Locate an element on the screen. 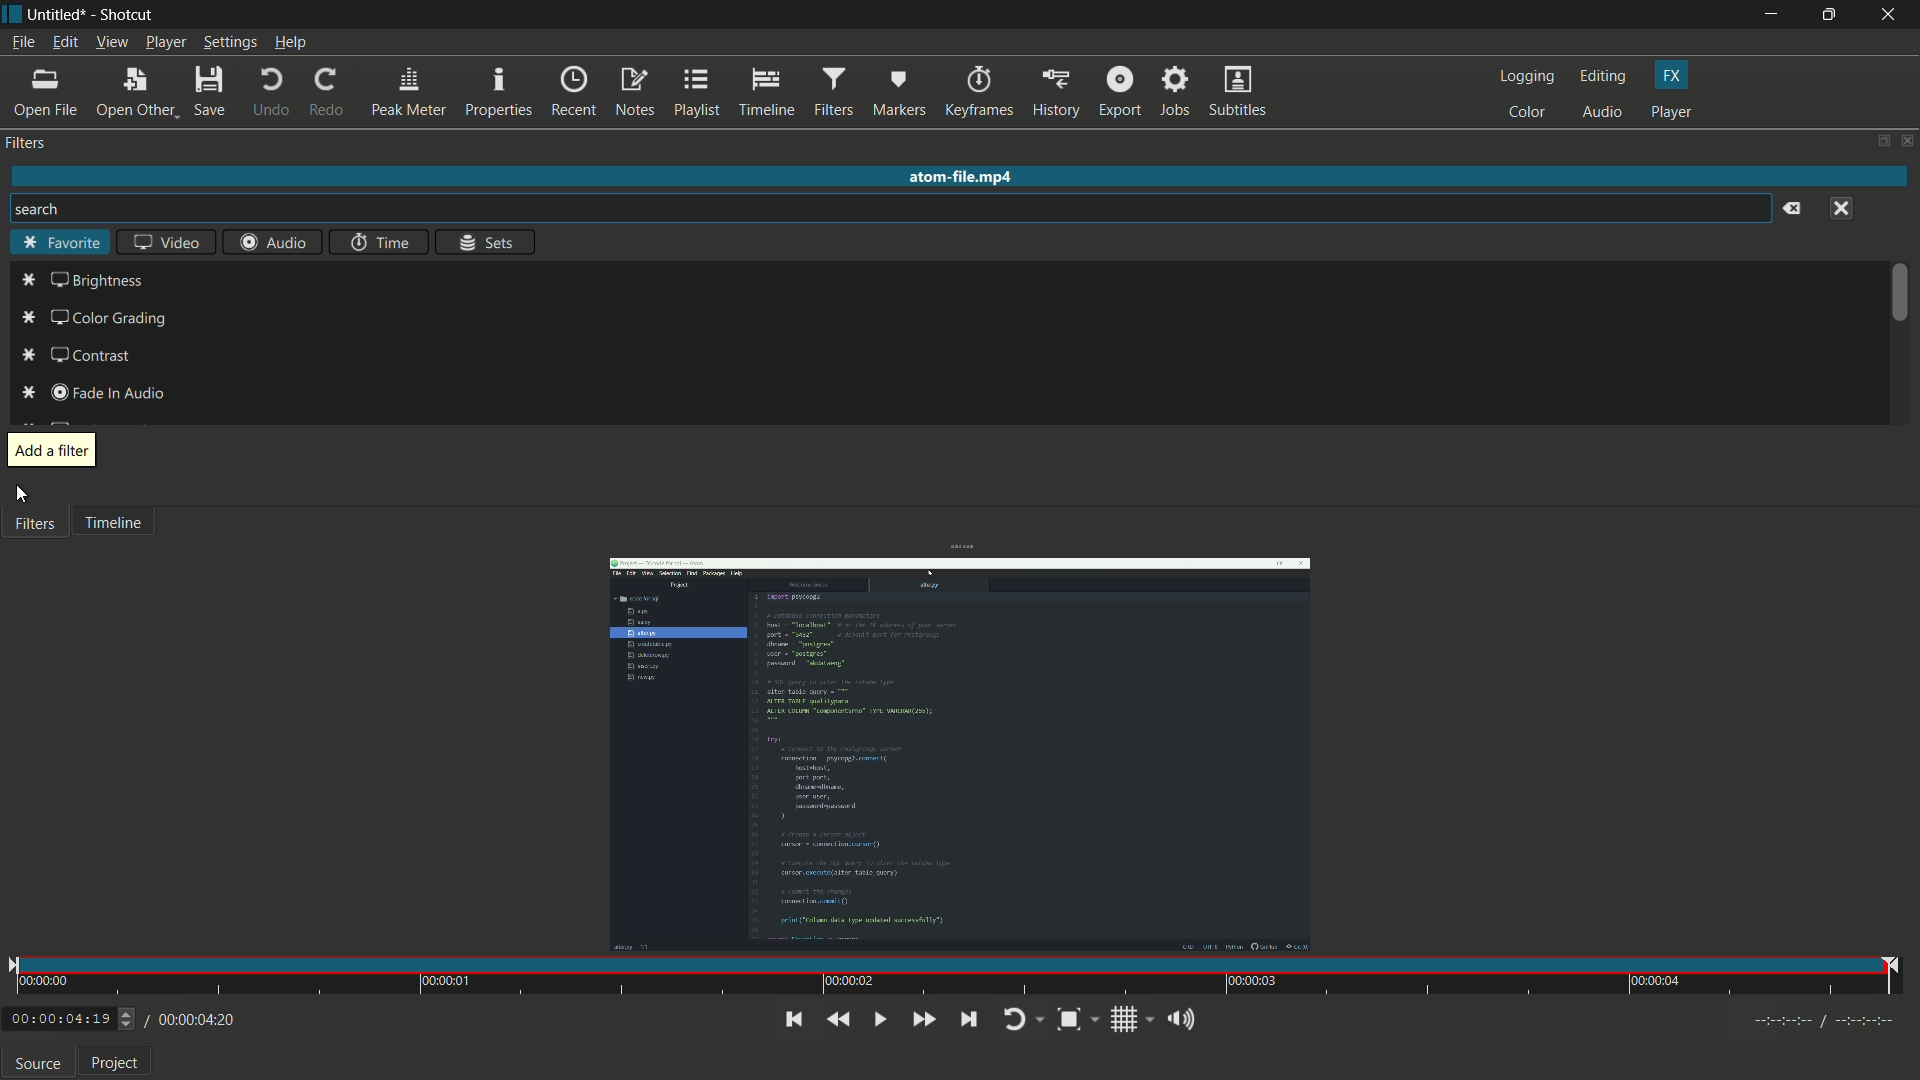  close menu is located at coordinates (1843, 208).